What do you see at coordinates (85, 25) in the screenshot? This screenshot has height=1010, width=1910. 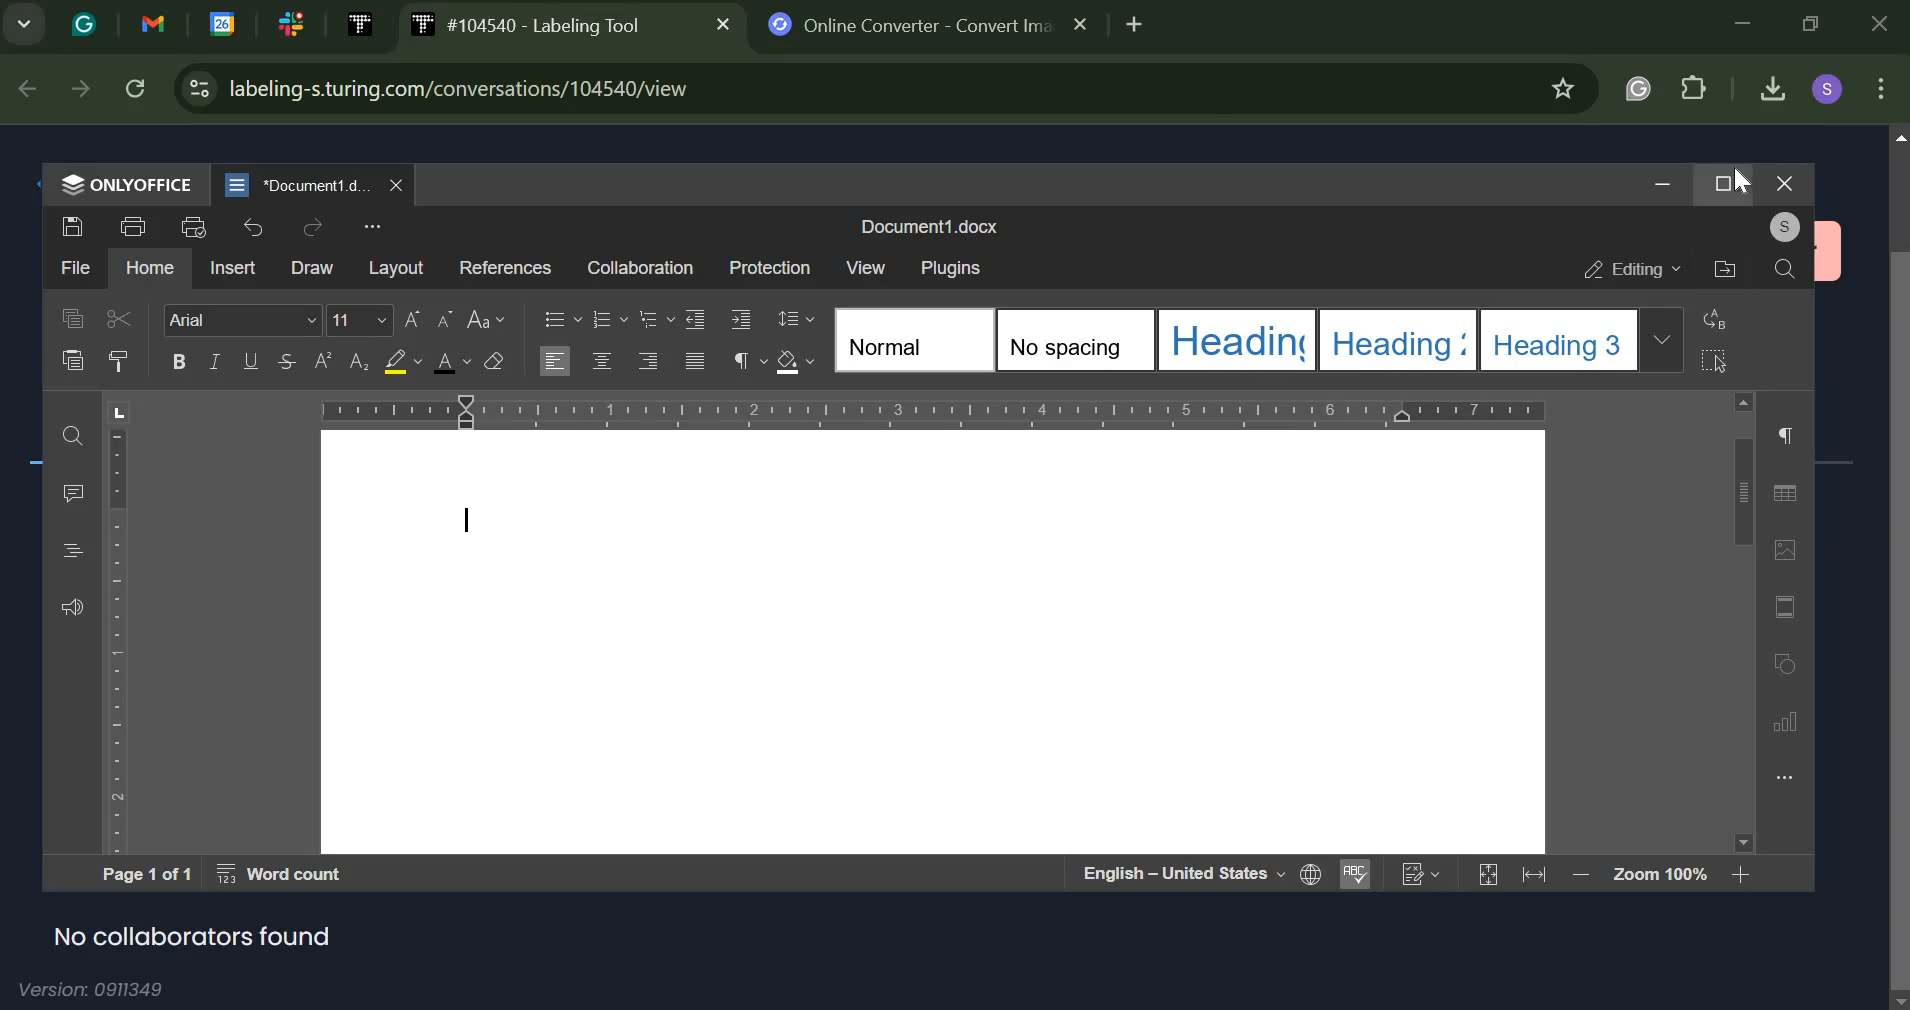 I see `logo` at bounding box center [85, 25].